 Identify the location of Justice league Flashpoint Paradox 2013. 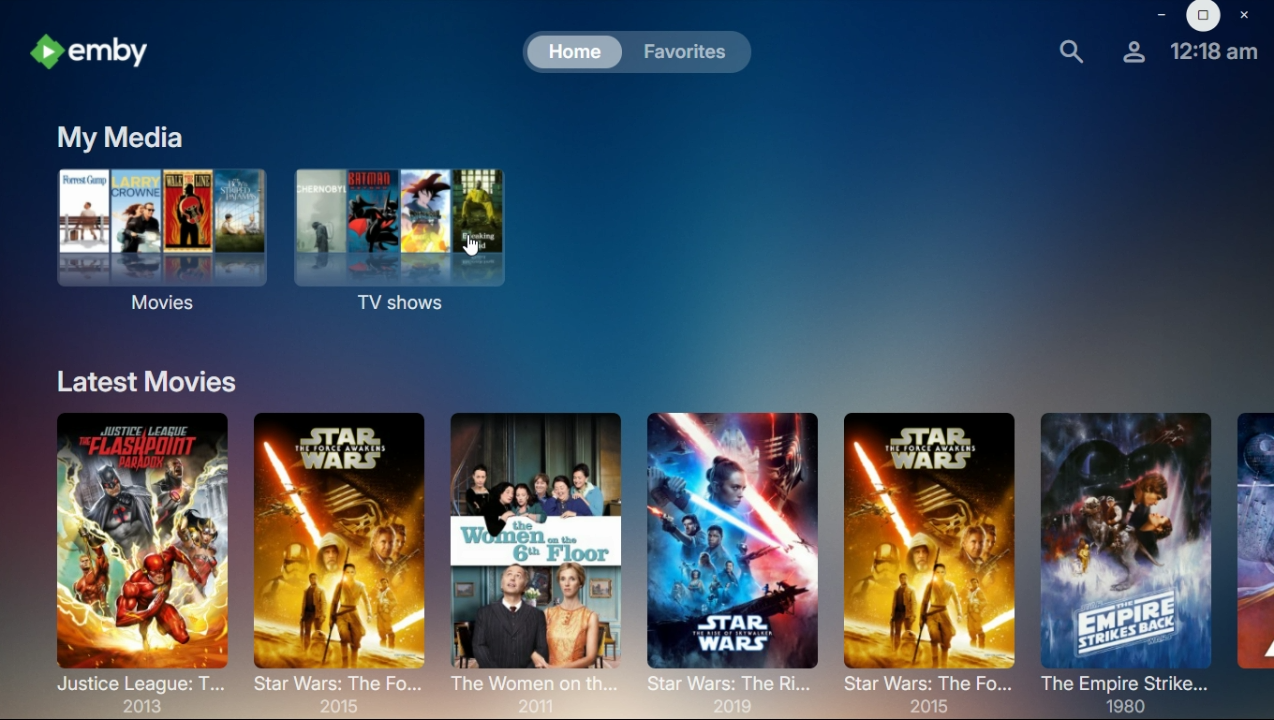
(137, 560).